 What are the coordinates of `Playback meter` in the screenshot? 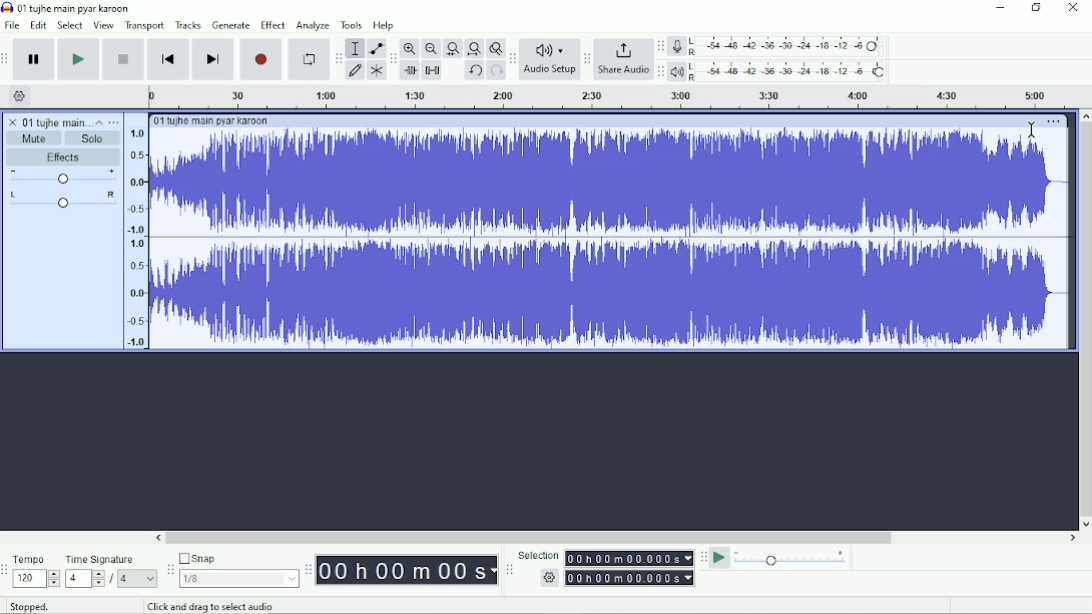 It's located at (778, 71).